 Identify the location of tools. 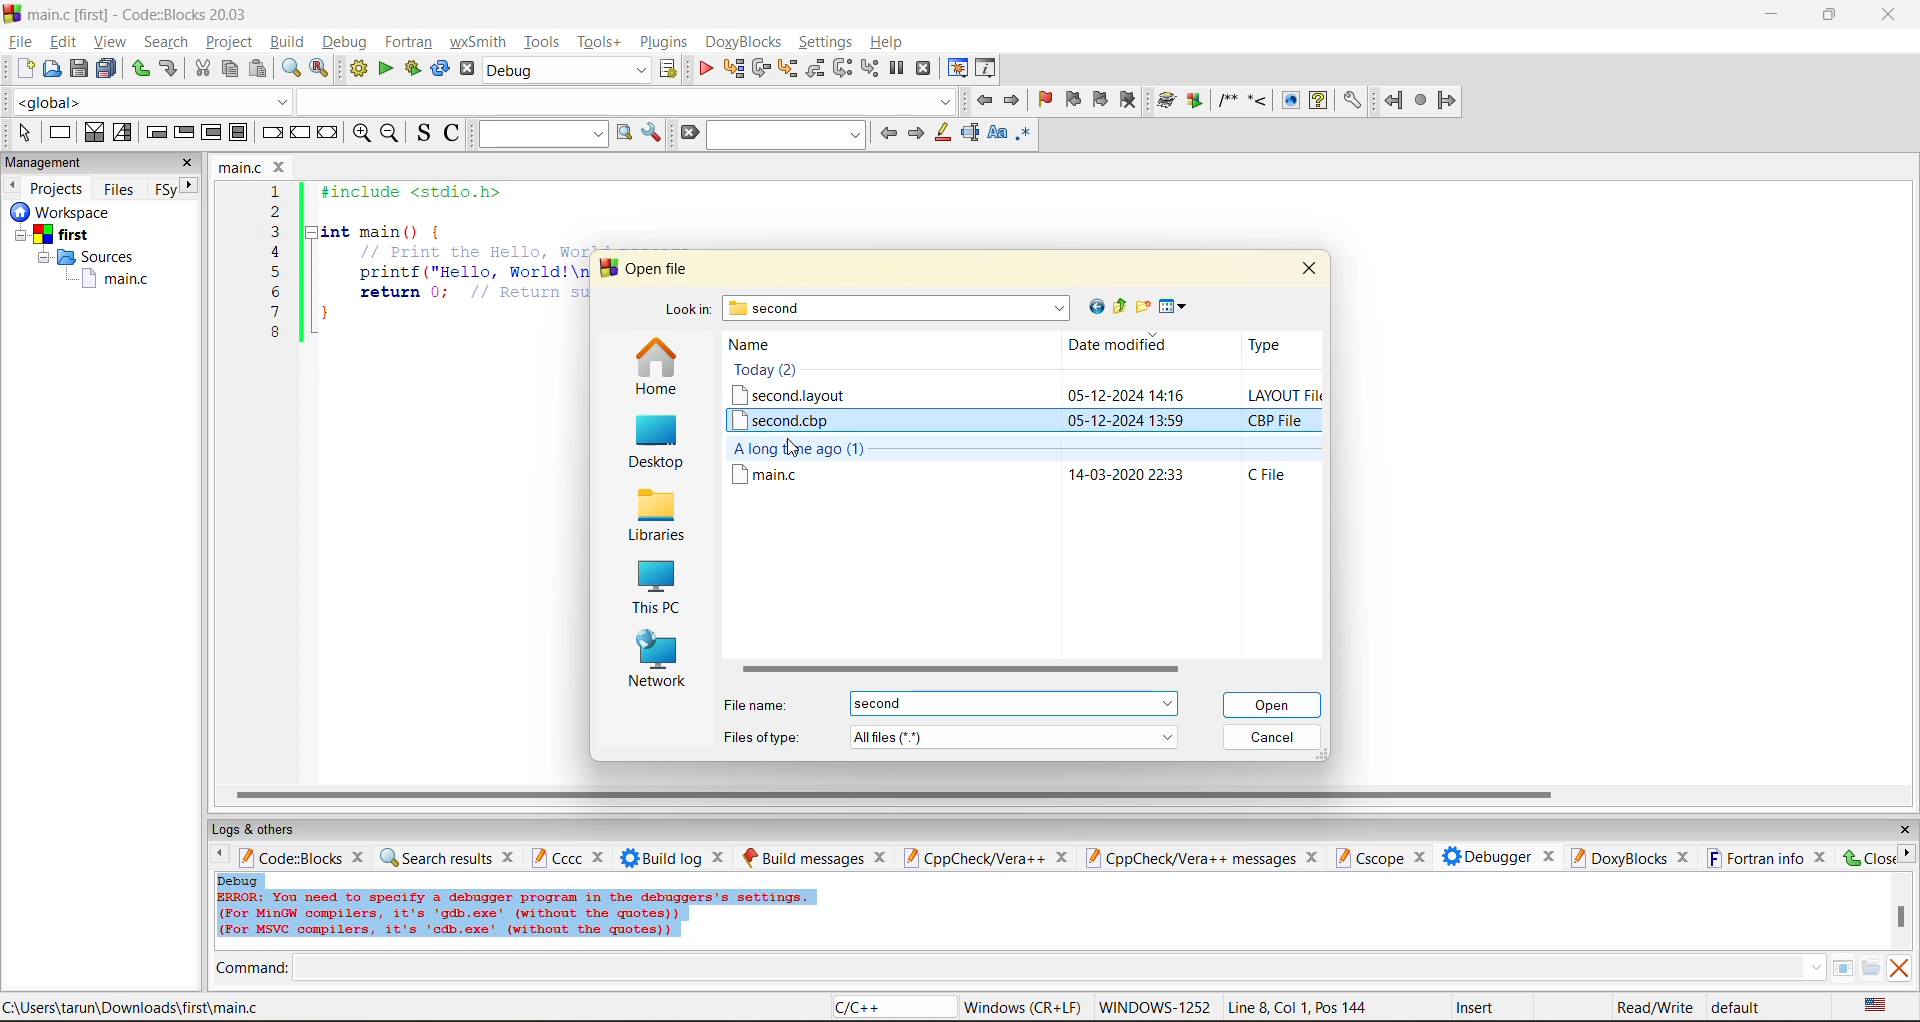
(544, 41).